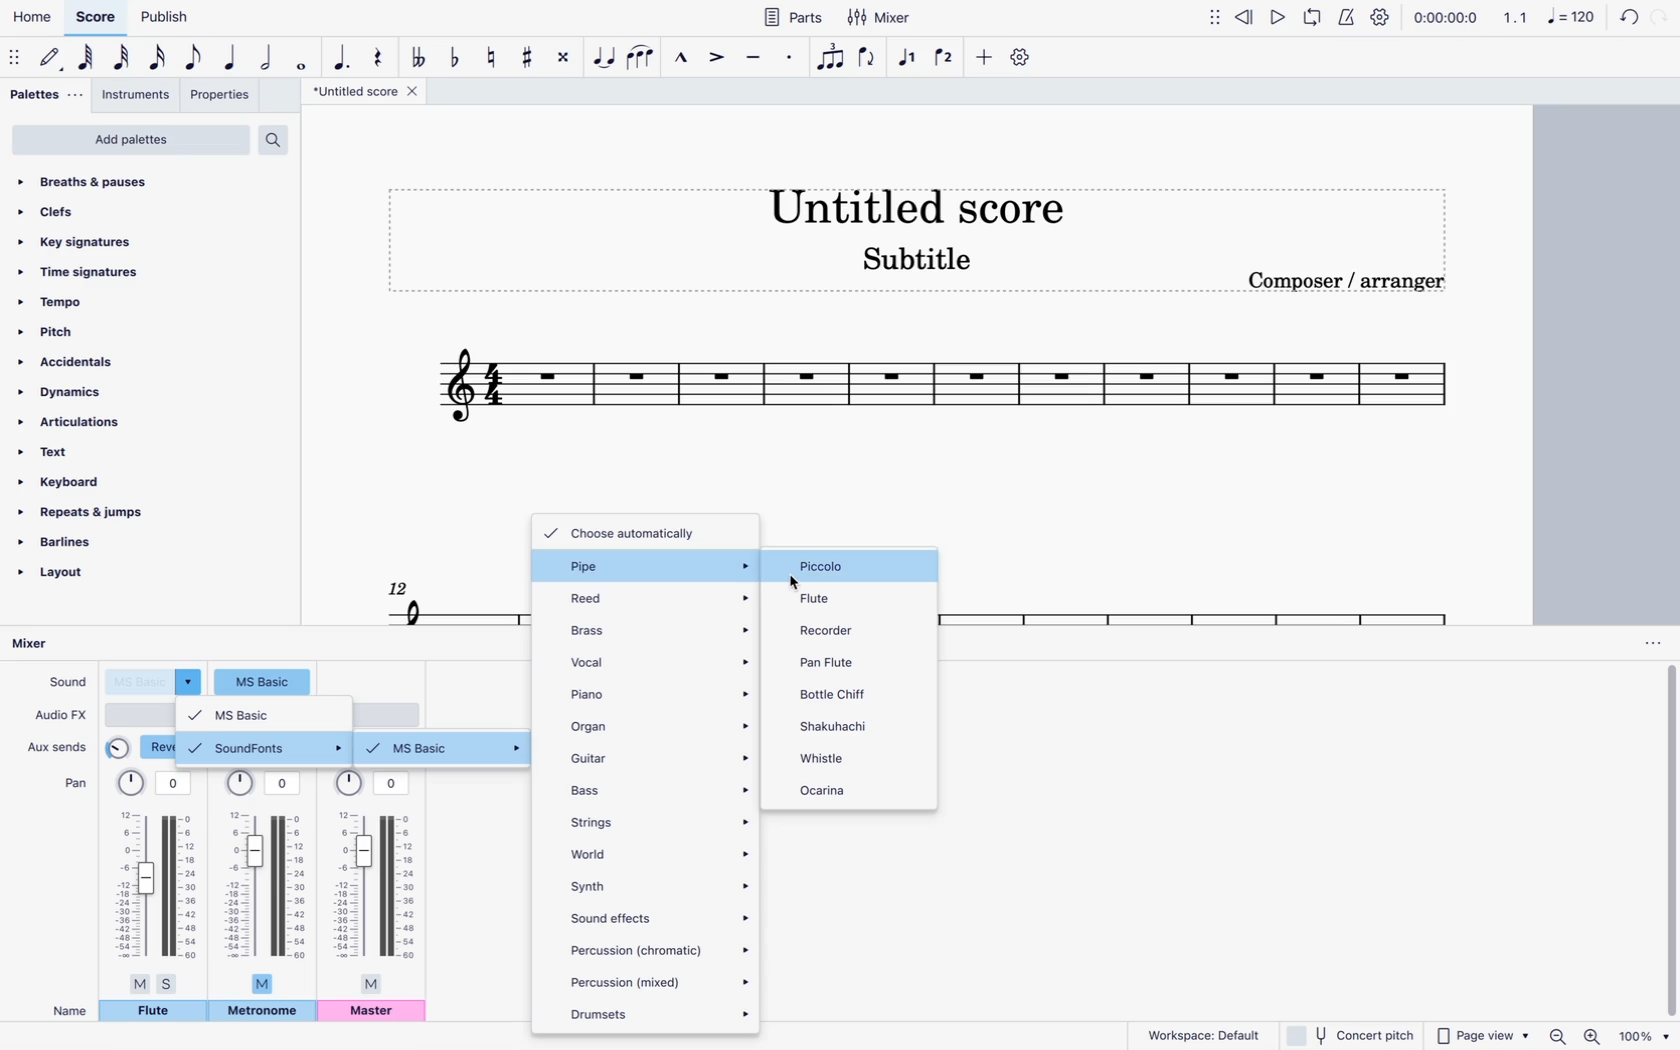 The image size is (1680, 1050). What do you see at coordinates (1199, 602) in the screenshot?
I see `scale` at bounding box center [1199, 602].